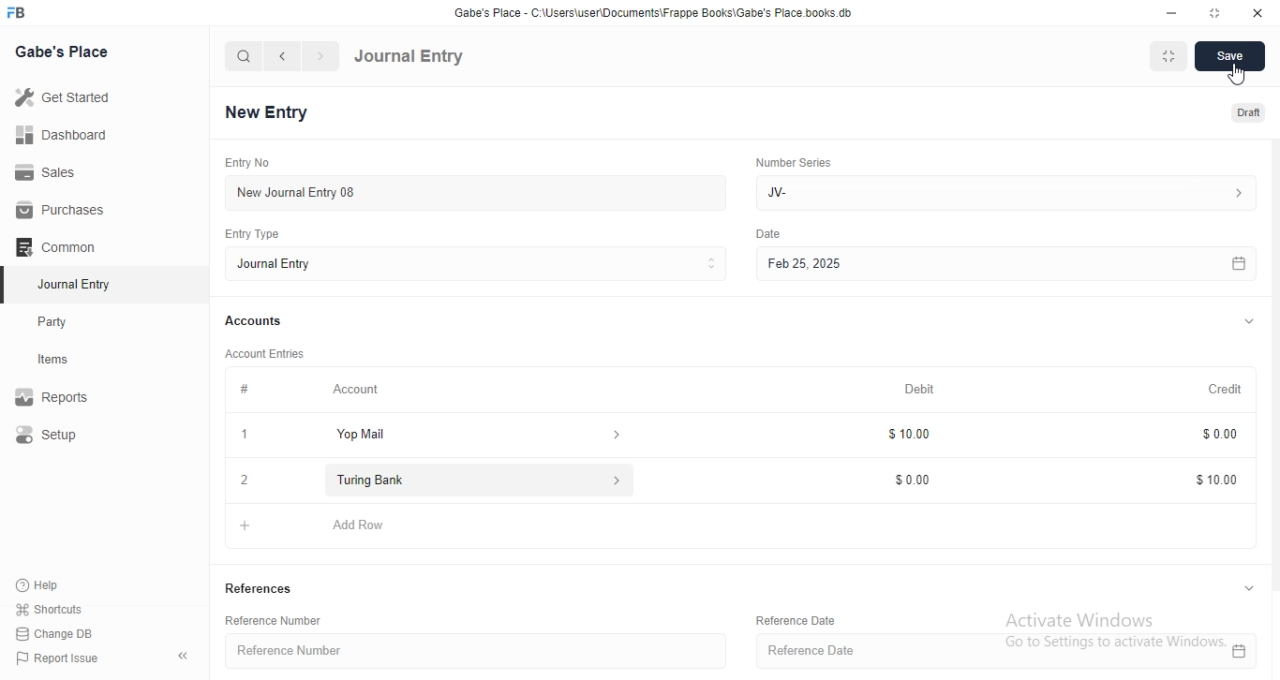 The image size is (1280, 680). What do you see at coordinates (799, 619) in the screenshot?
I see `Reference Date` at bounding box center [799, 619].